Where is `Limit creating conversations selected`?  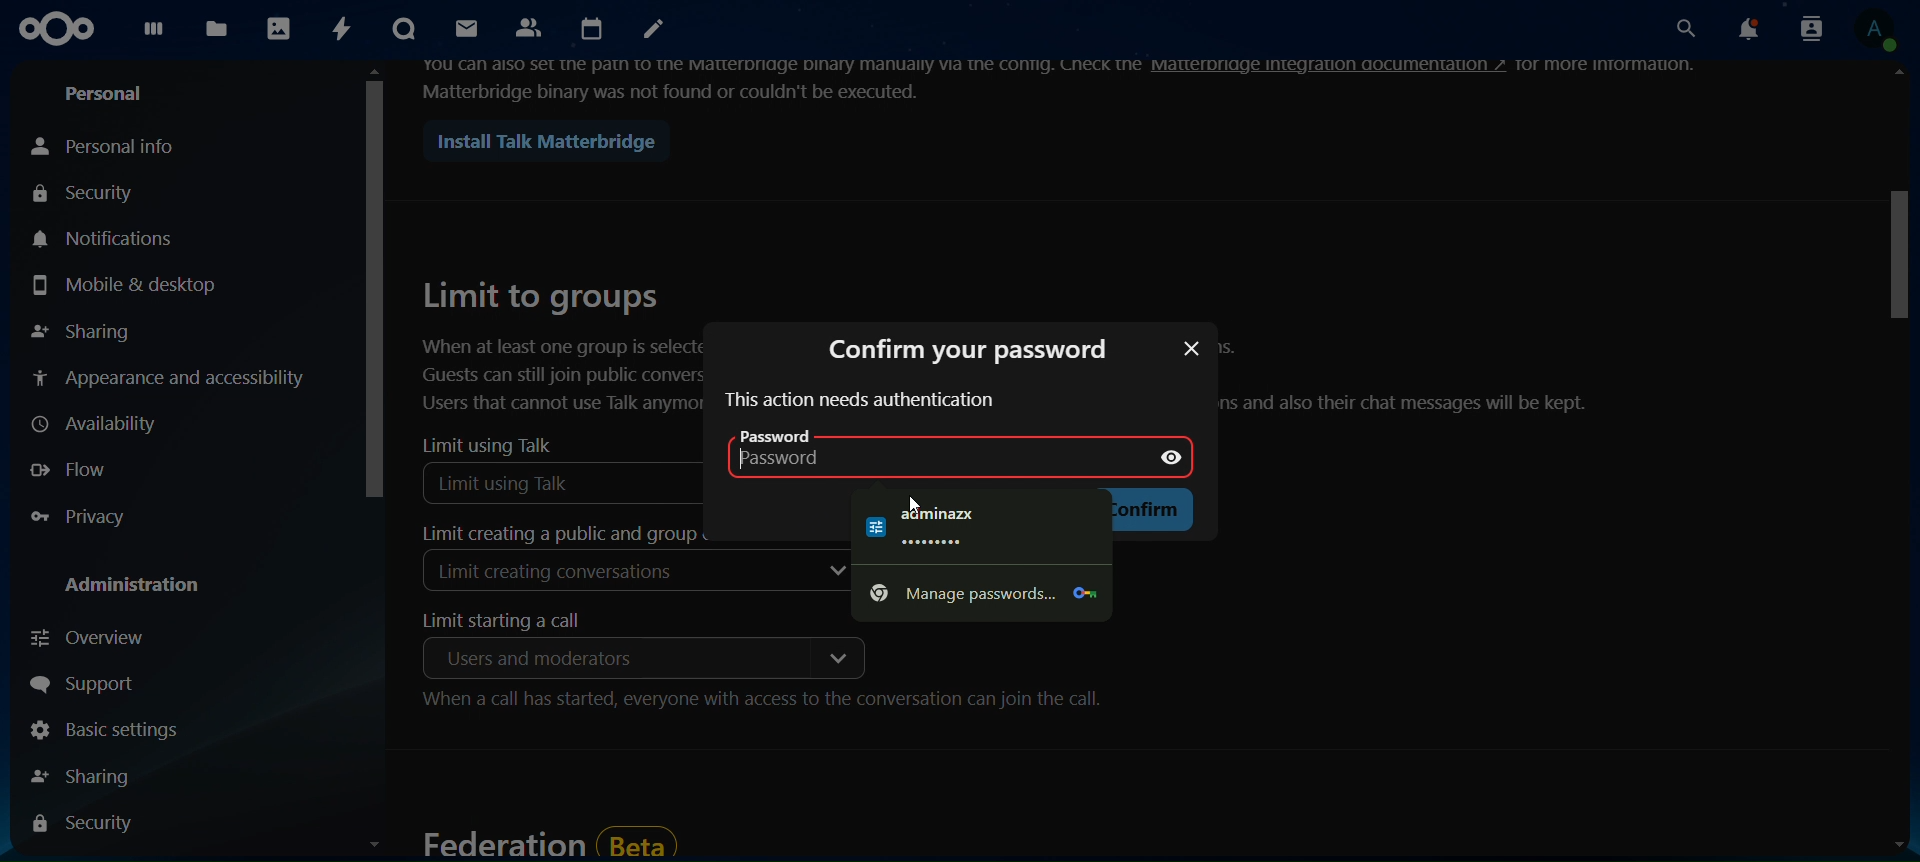
Limit creating conversations selected is located at coordinates (562, 576).